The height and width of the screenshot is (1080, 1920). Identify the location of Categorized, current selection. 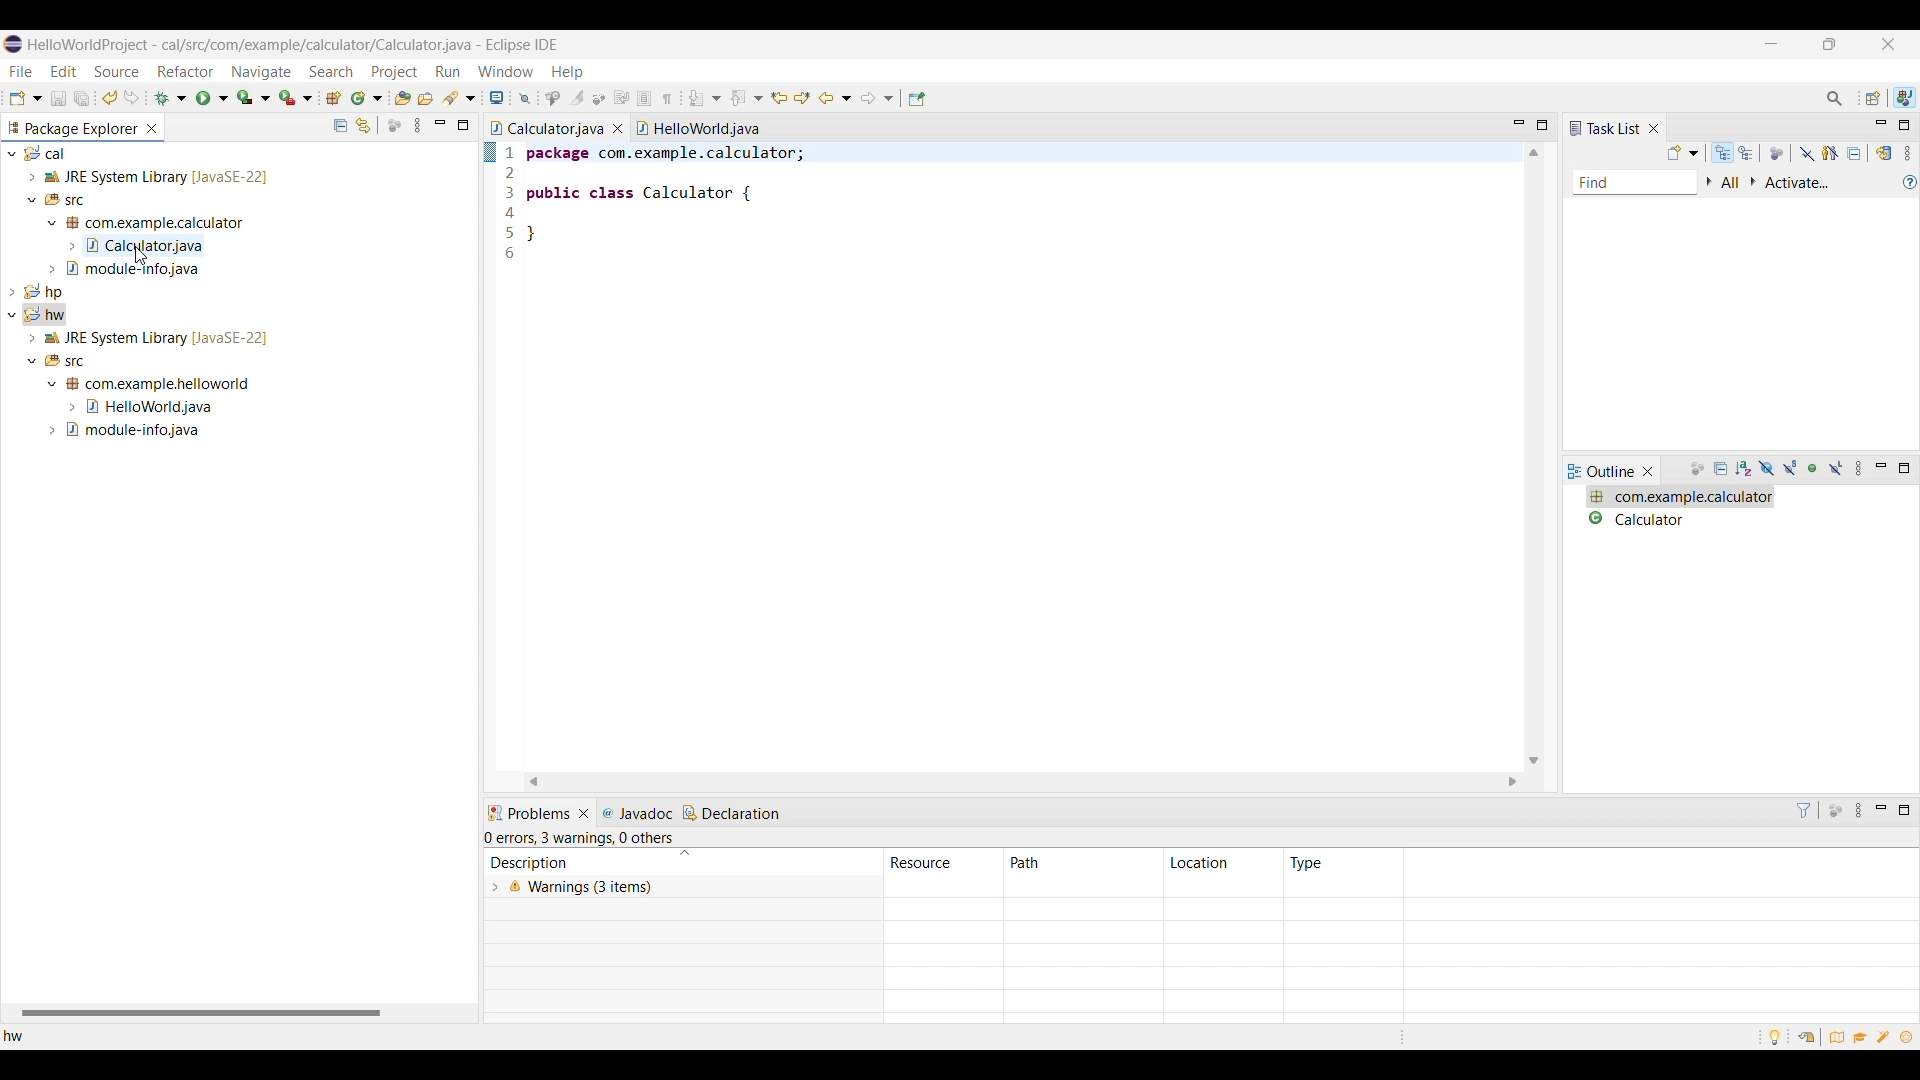
(1723, 153).